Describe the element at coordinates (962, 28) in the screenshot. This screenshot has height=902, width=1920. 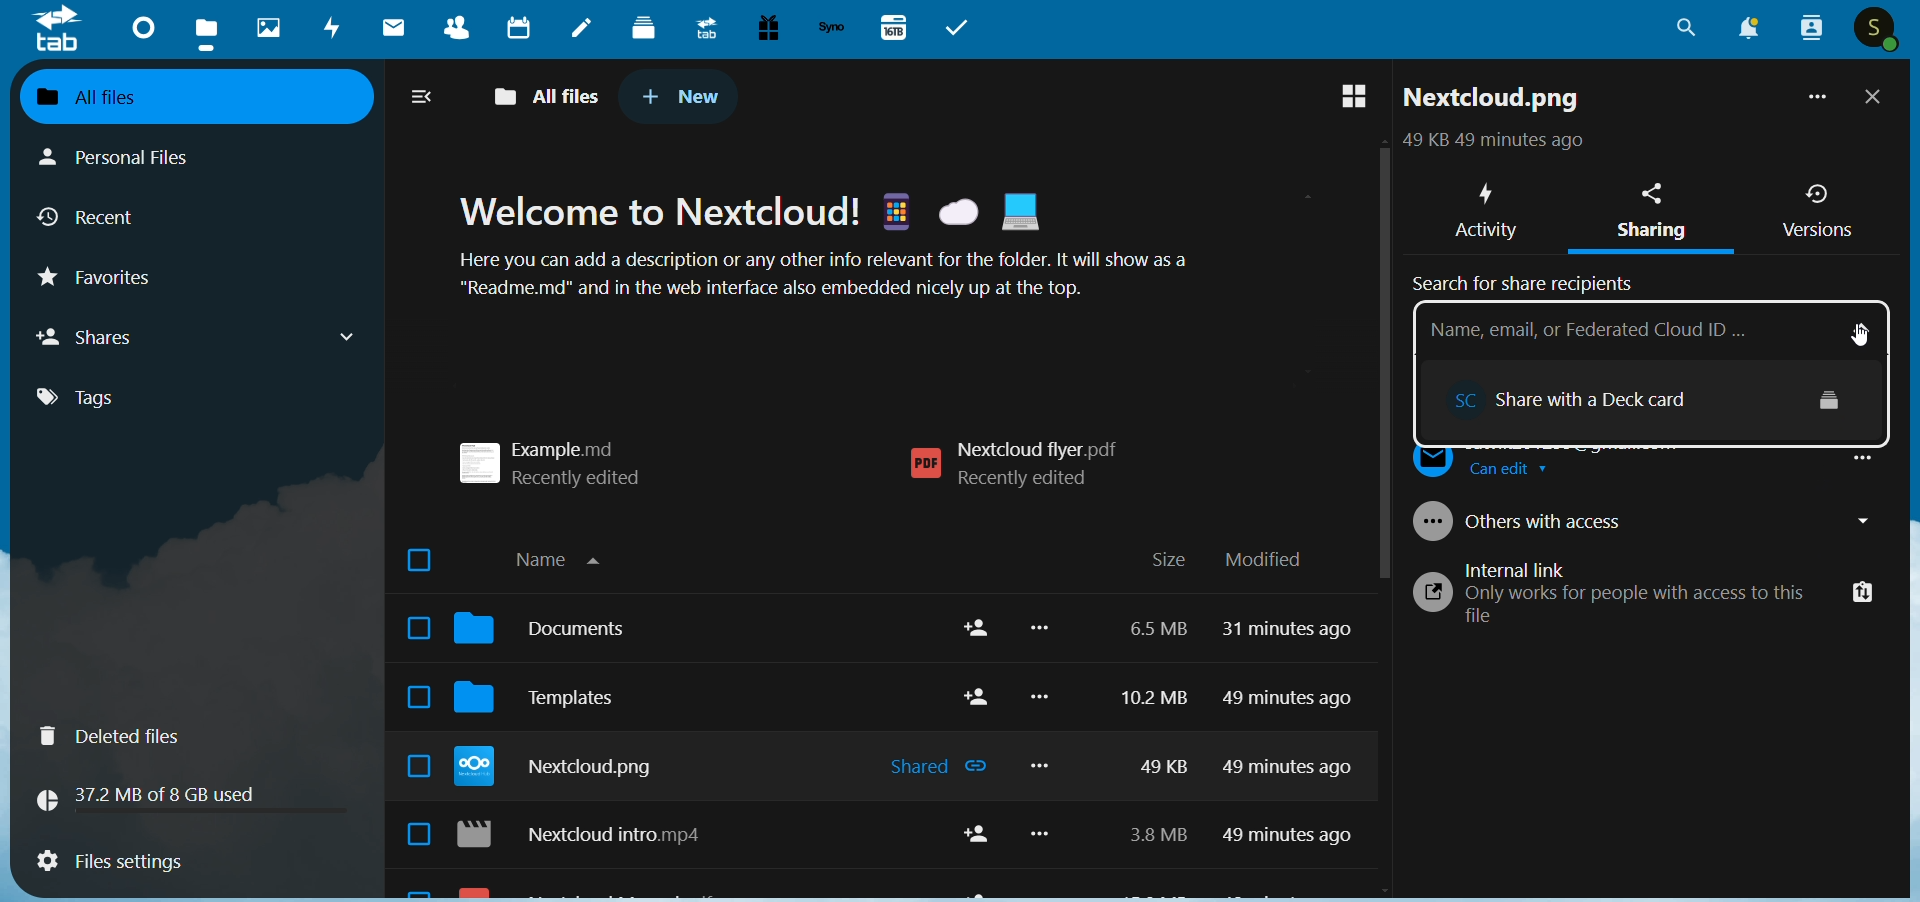
I see `task` at that location.